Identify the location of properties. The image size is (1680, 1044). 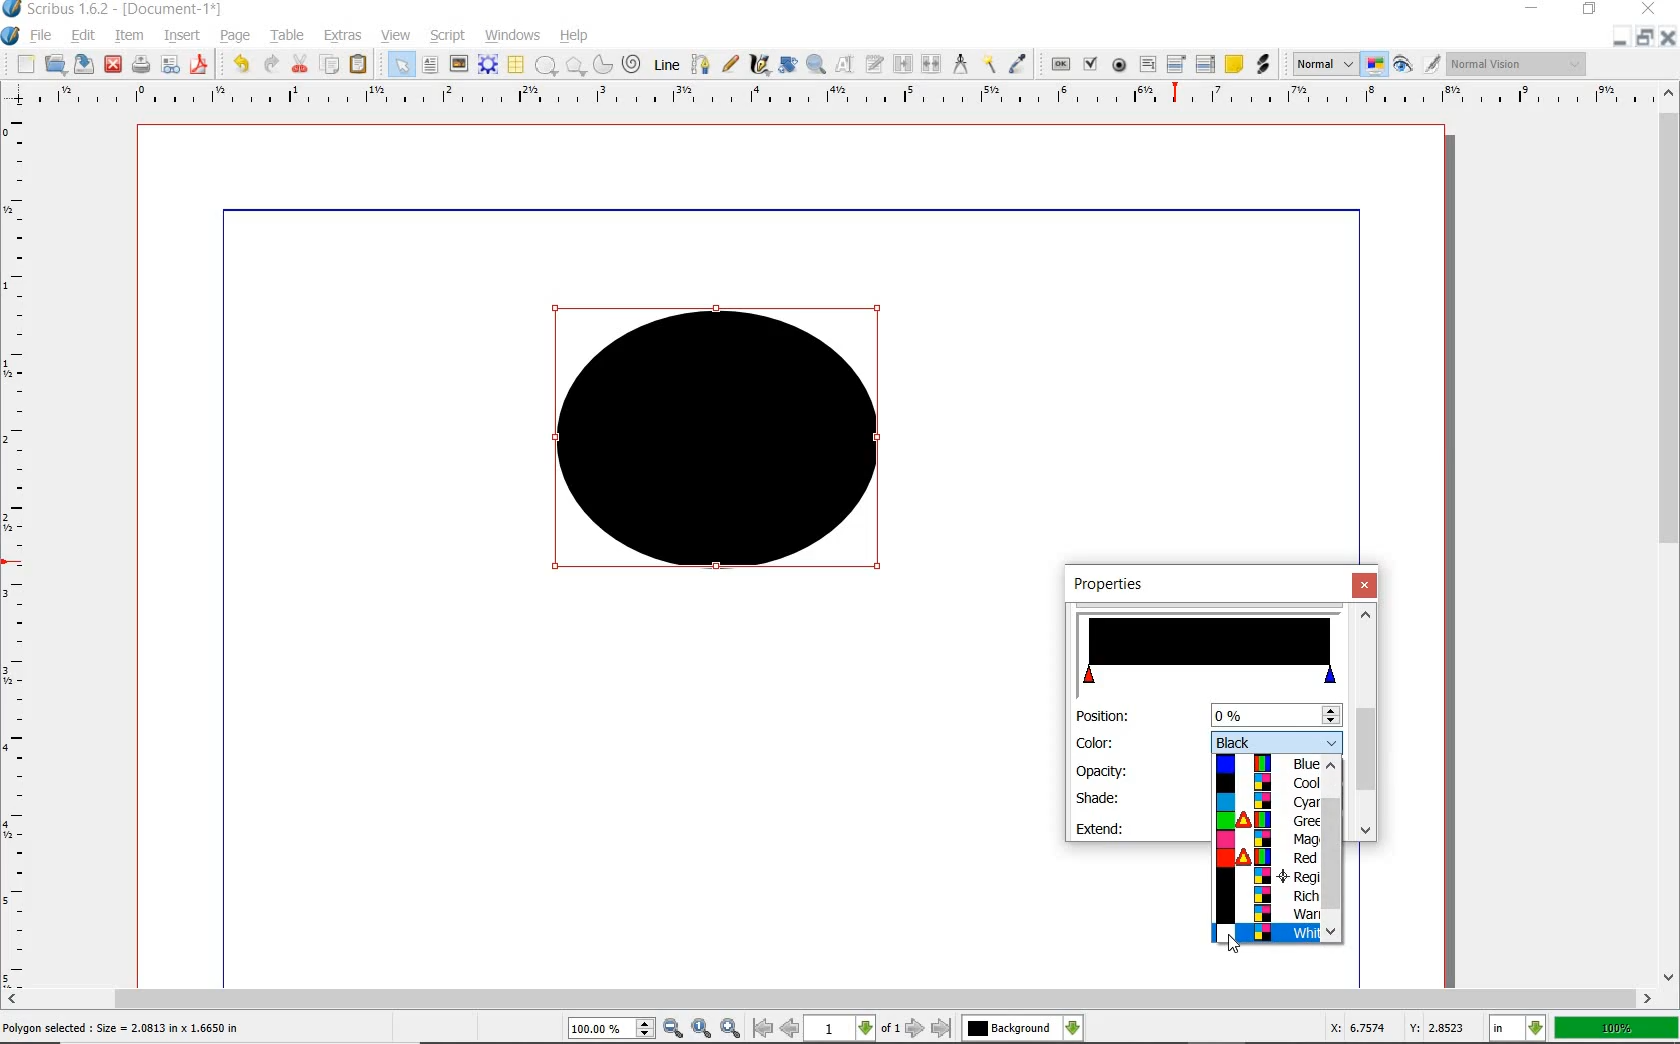
(1128, 585).